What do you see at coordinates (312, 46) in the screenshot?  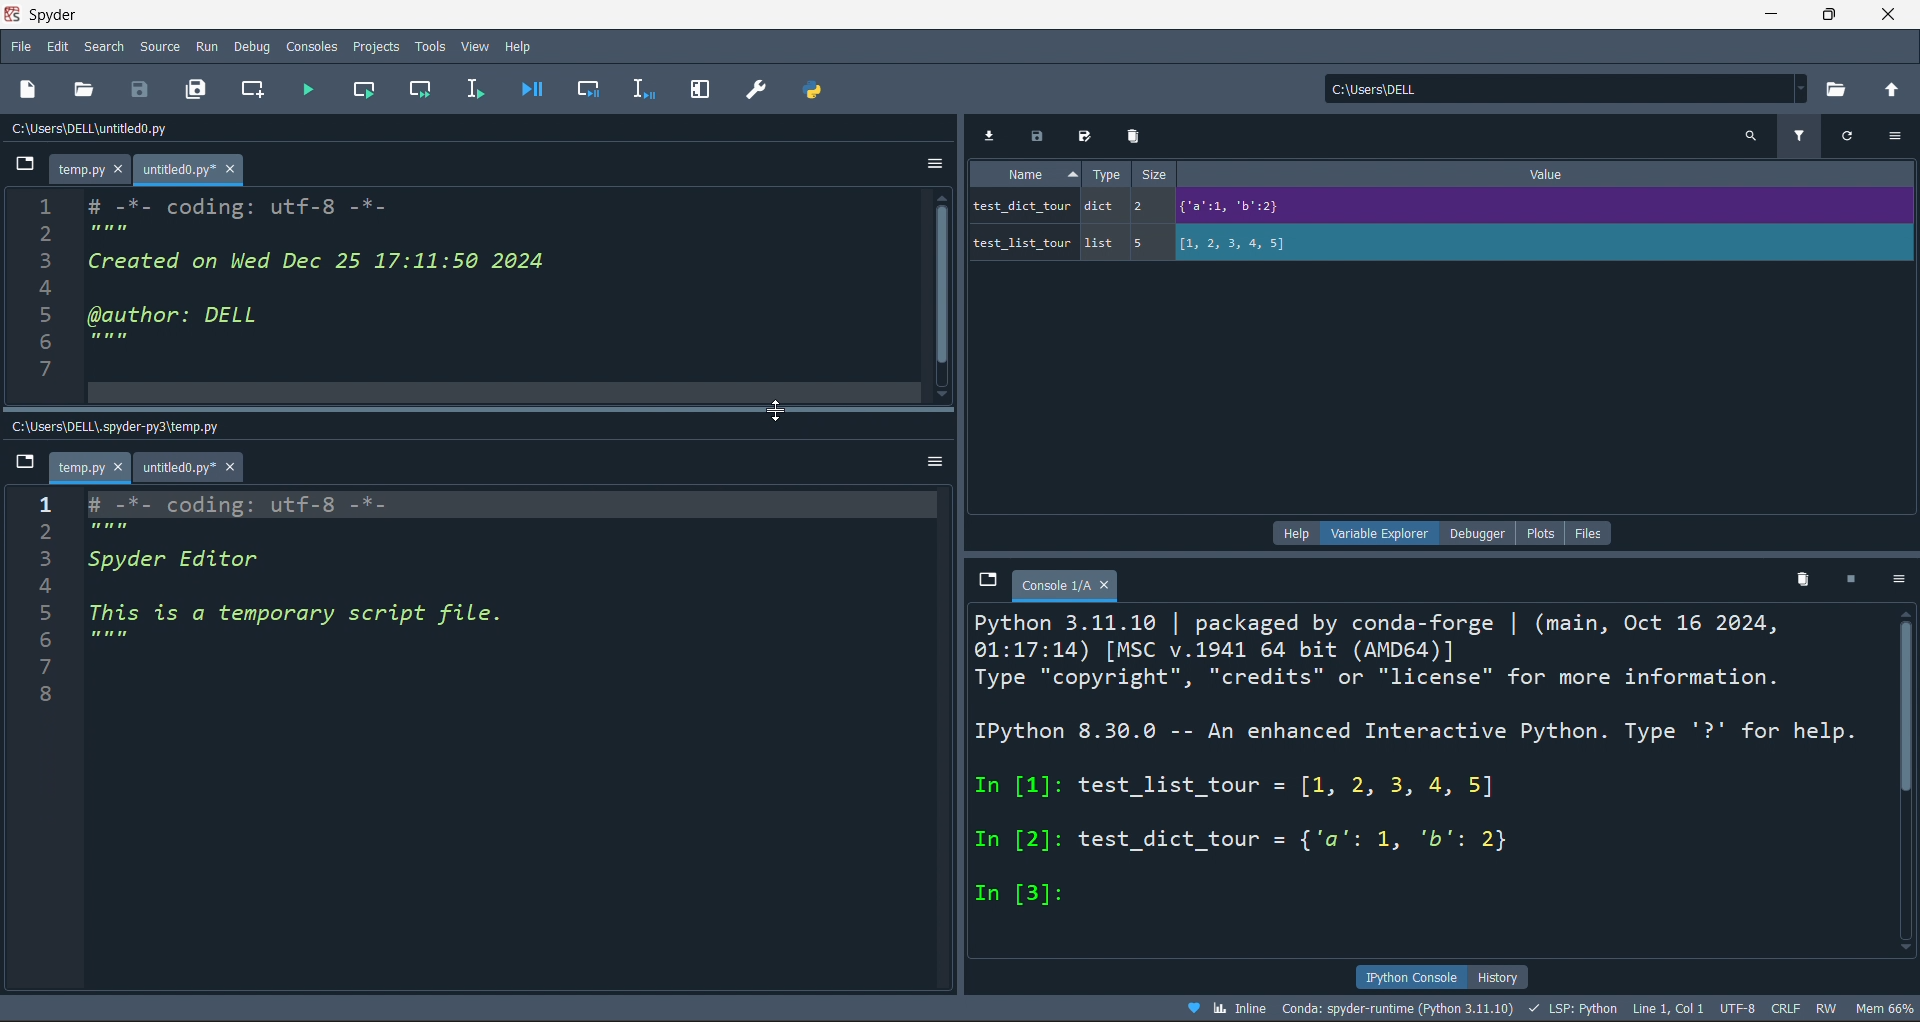 I see `consolesn` at bounding box center [312, 46].